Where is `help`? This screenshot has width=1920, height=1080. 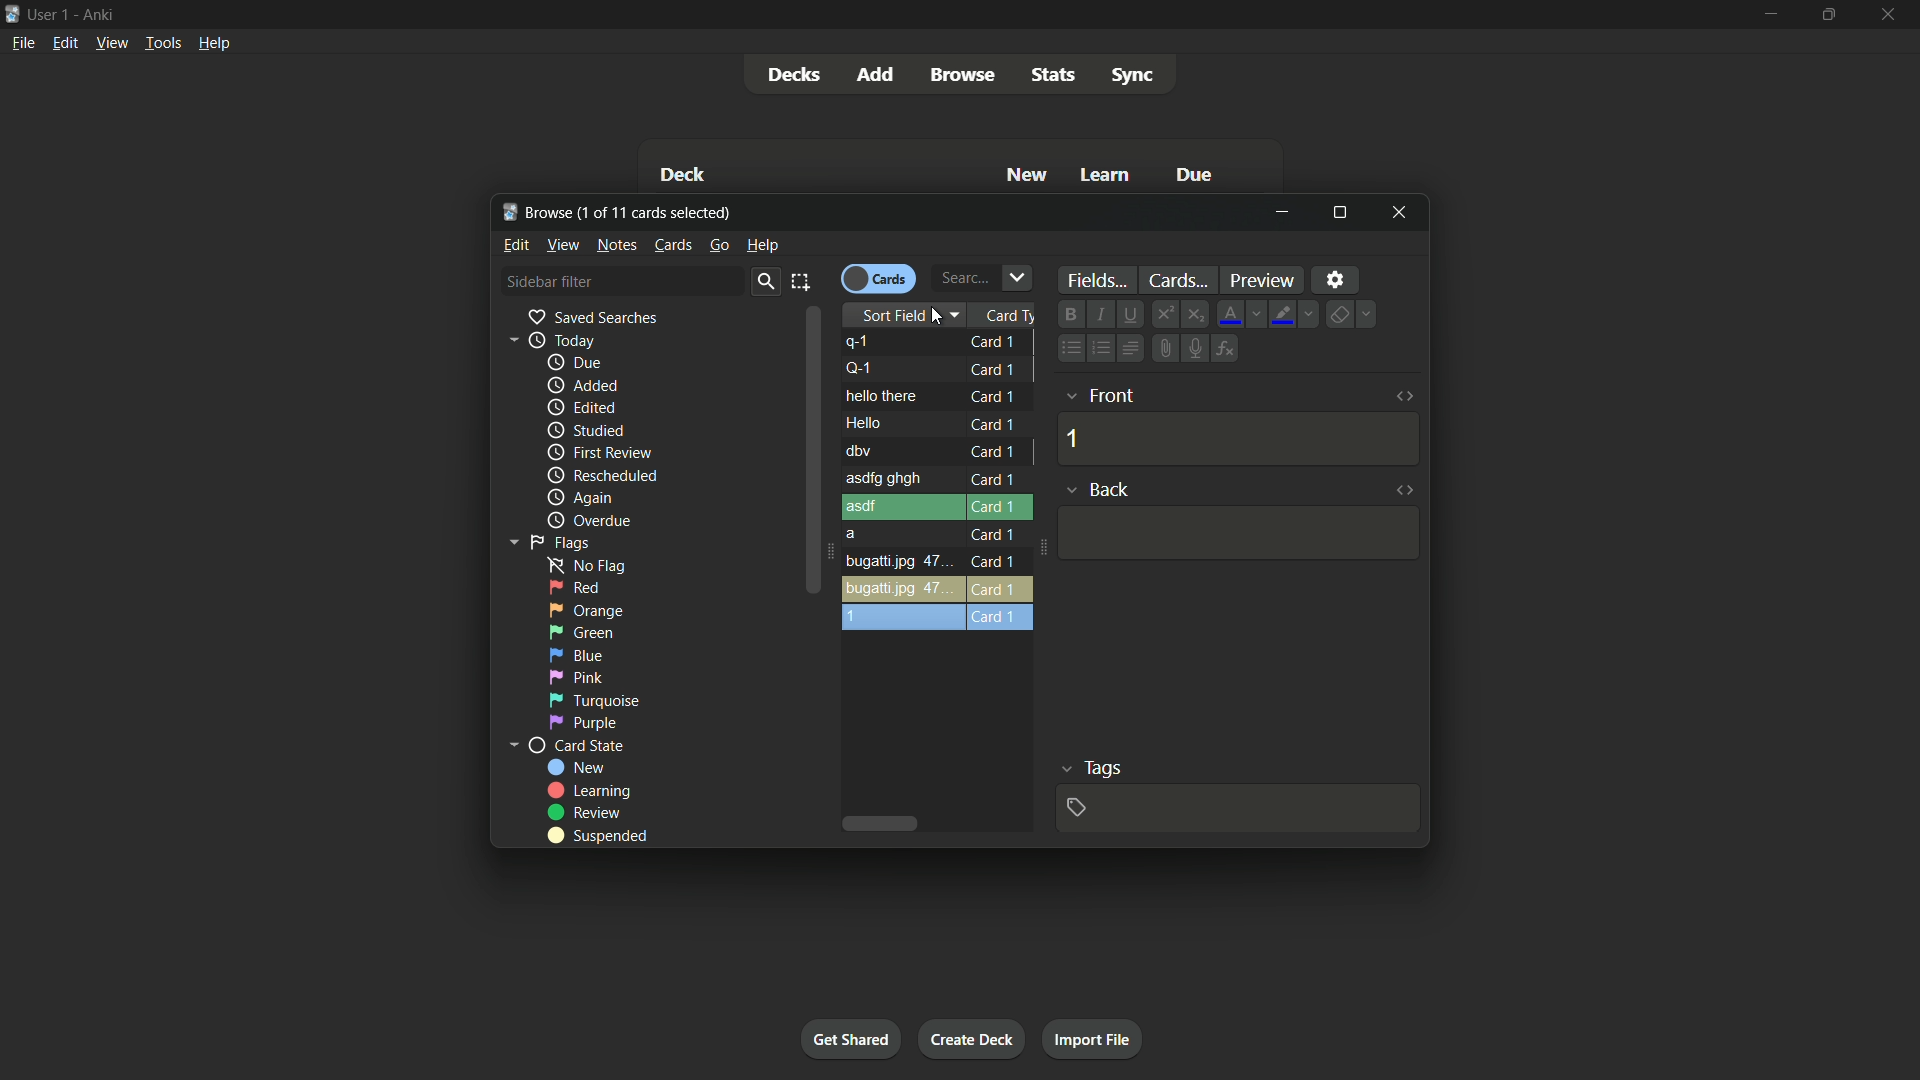
help is located at coordinates (759, 246).